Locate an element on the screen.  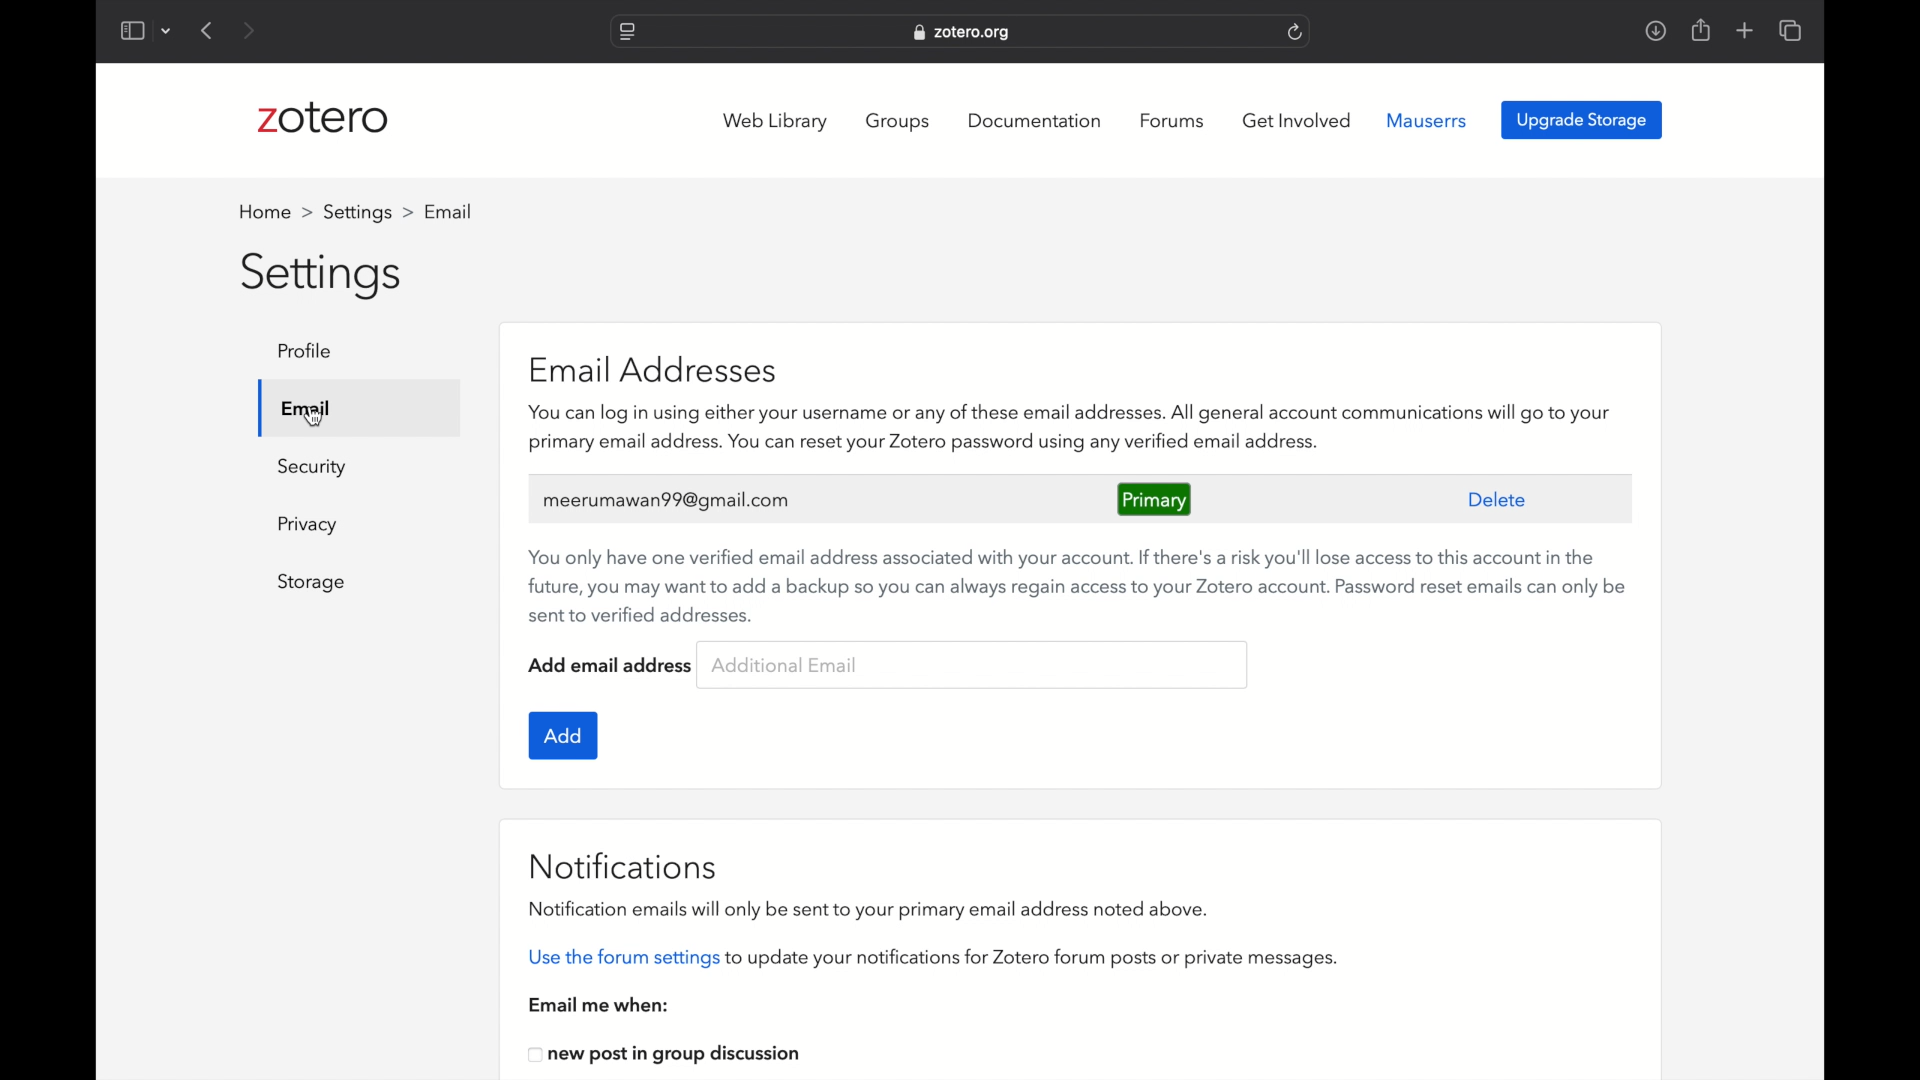
notification emails will only sent to your primary email address noted above is located at coordinates (870, 911).